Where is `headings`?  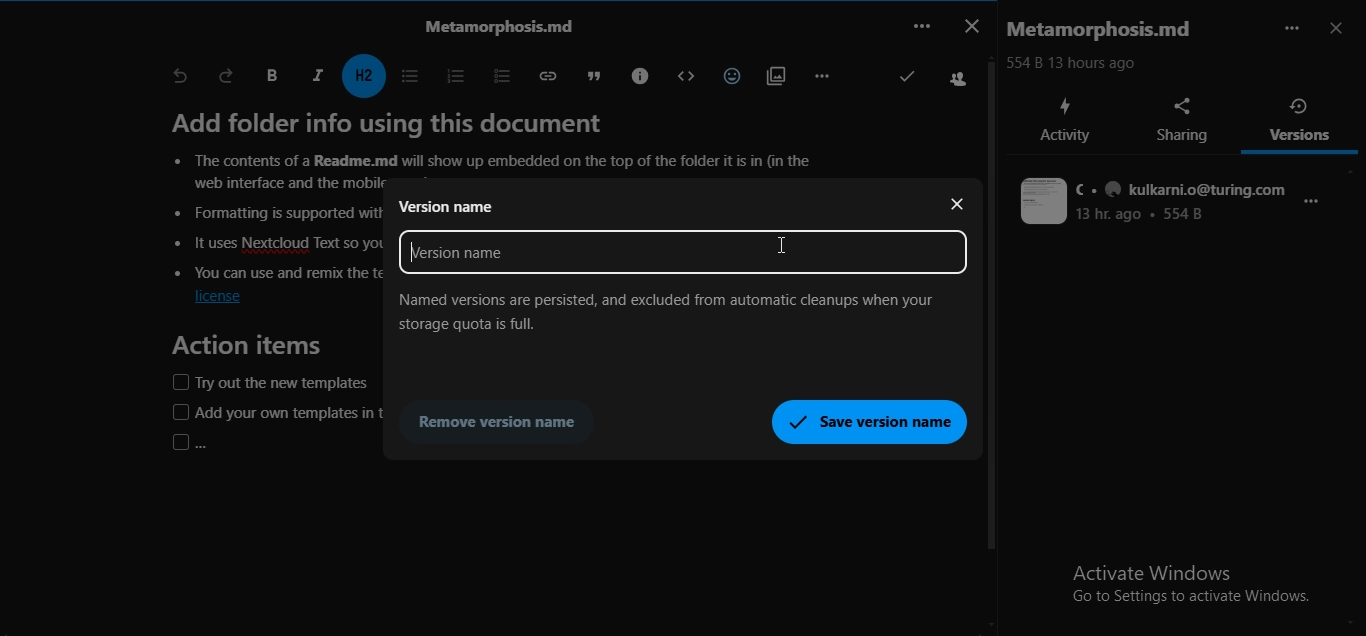 headings is located at coordinates (366, 76).